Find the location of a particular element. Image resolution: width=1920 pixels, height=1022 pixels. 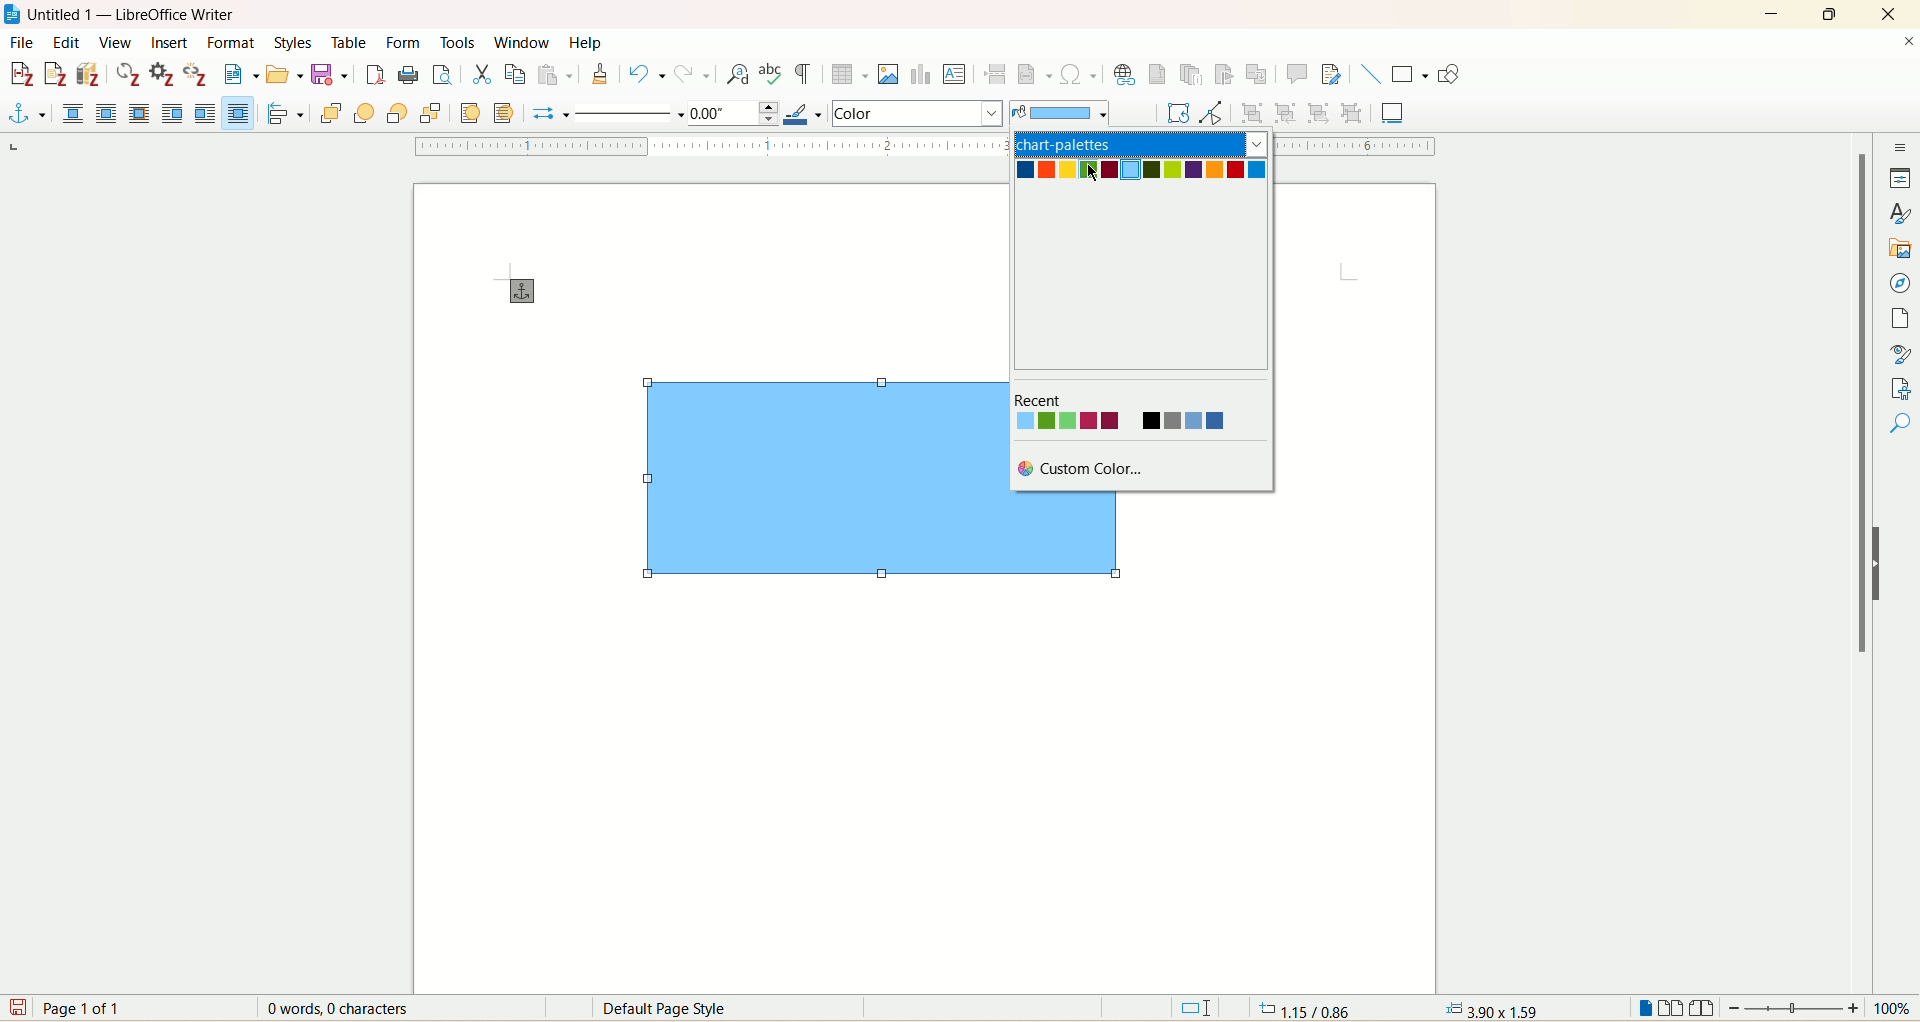

standard selection is located at coordinates (1198, 1009).